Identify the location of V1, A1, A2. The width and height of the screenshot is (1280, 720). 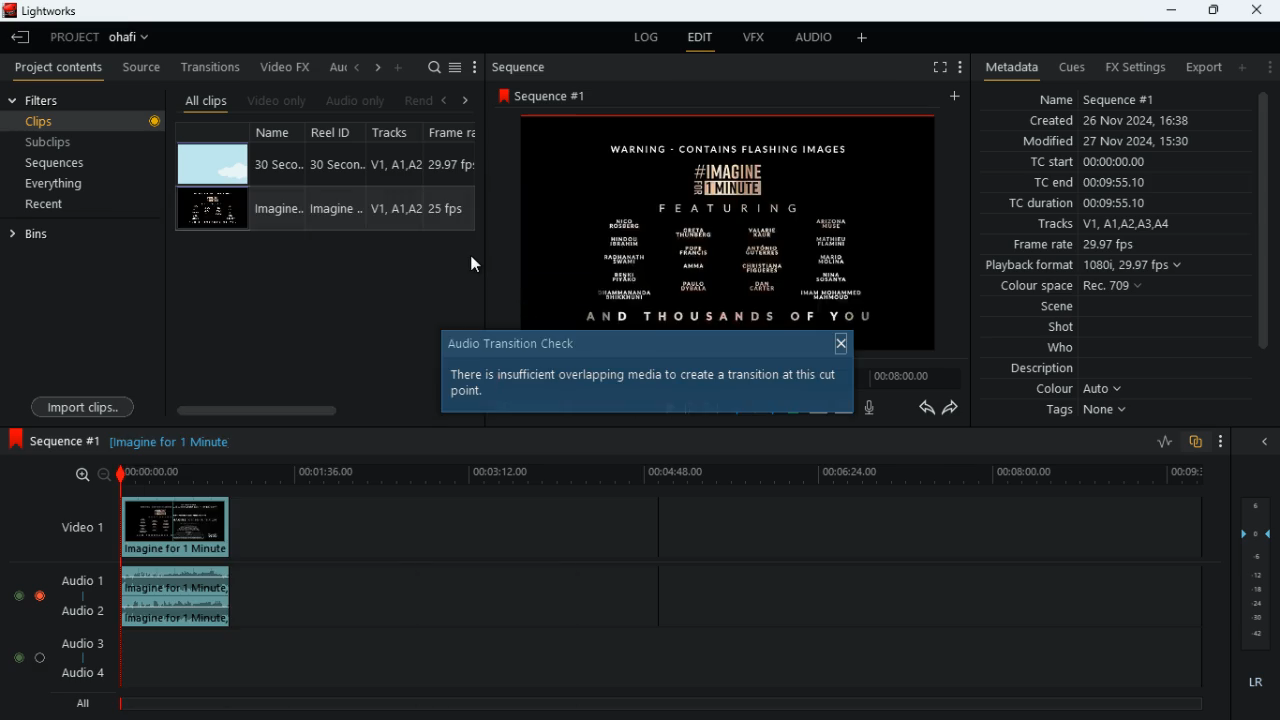
(394, 164).